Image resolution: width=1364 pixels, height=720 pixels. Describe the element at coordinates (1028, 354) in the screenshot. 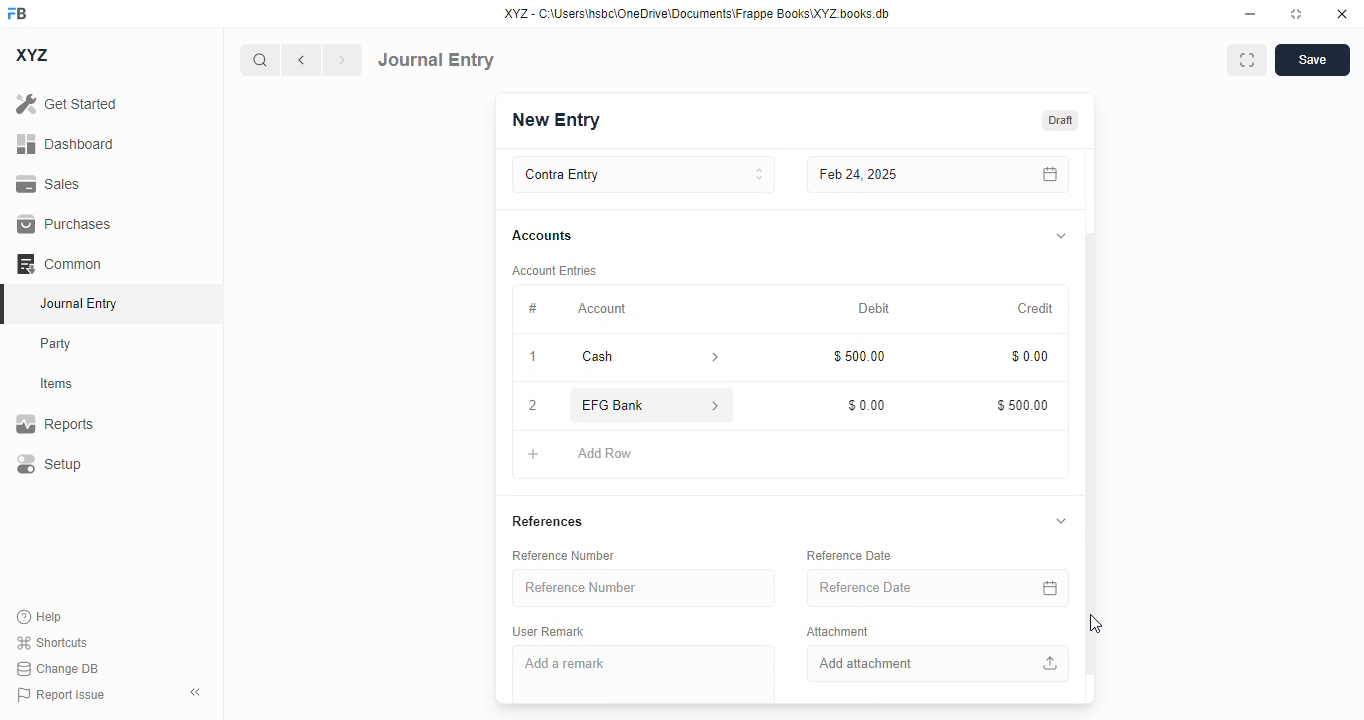

I see `$0.00` at that location.